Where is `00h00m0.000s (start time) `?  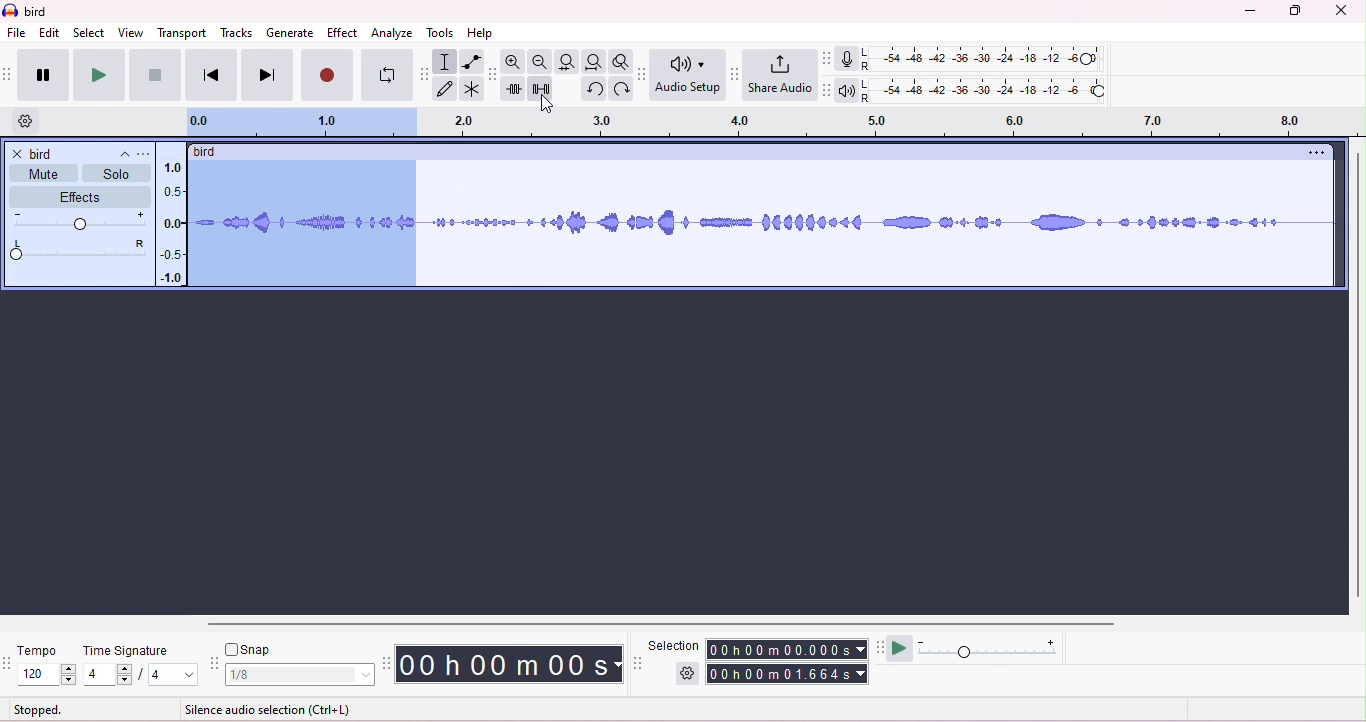 00h00m0.000s (start time)  is located at coordinates (788, 648).